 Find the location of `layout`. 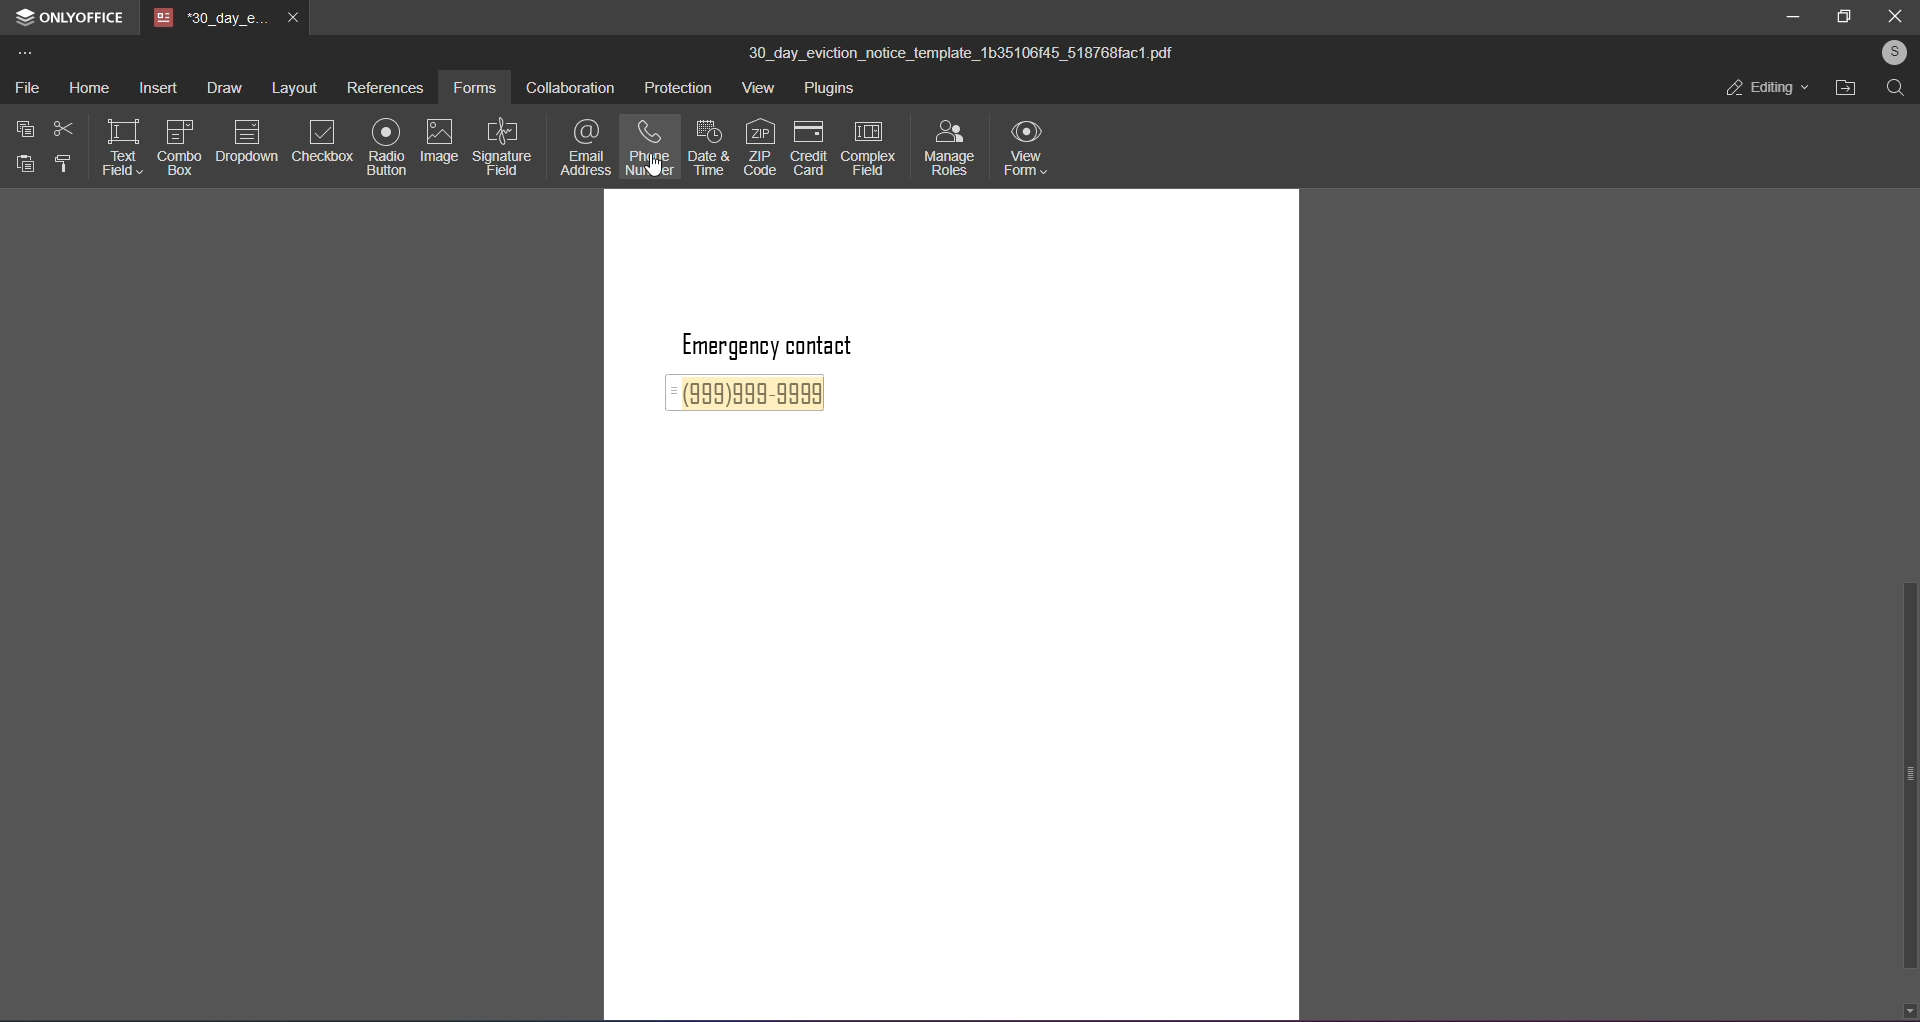

layout is located at coordinates (295, 90).